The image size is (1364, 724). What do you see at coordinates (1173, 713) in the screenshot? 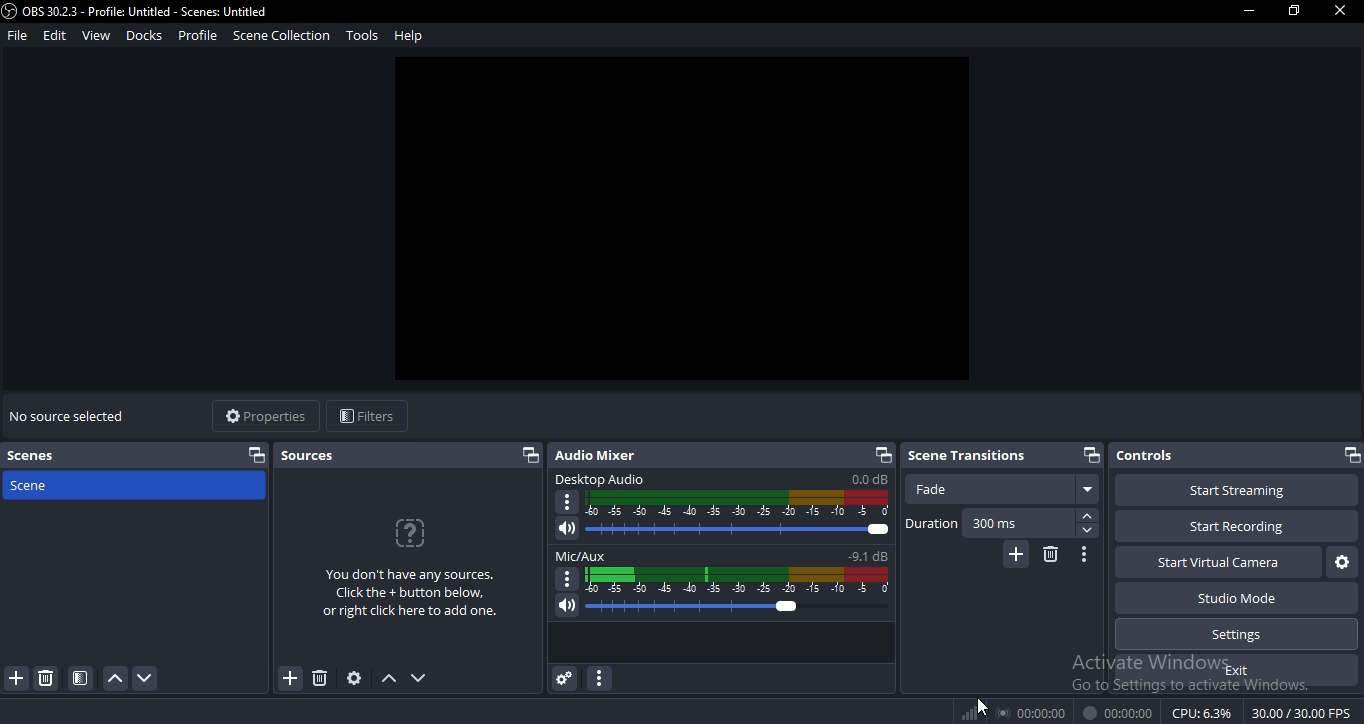
I see `® 00:00:00 @ 00:00:00 CPU:2.0% 22.26/30.00 FPS` at bounding box center [1173, 713].